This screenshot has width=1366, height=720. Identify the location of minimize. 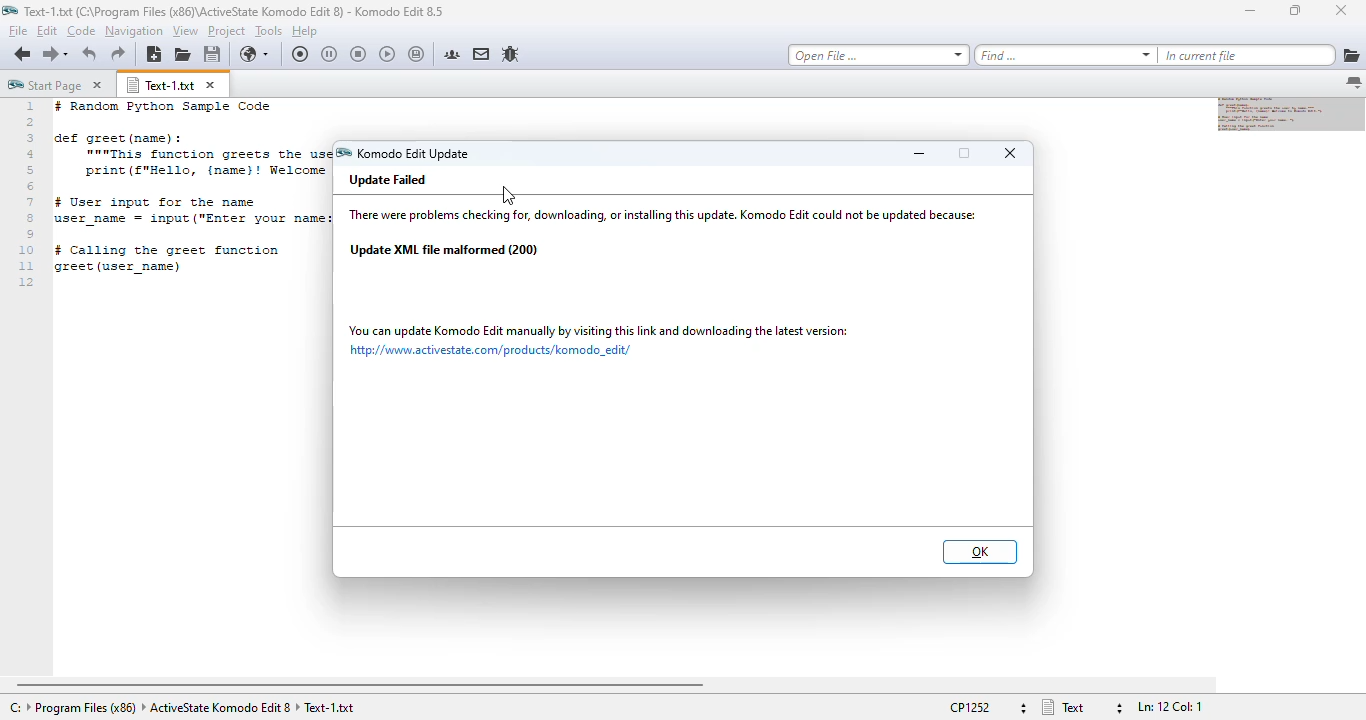
(919, 153).